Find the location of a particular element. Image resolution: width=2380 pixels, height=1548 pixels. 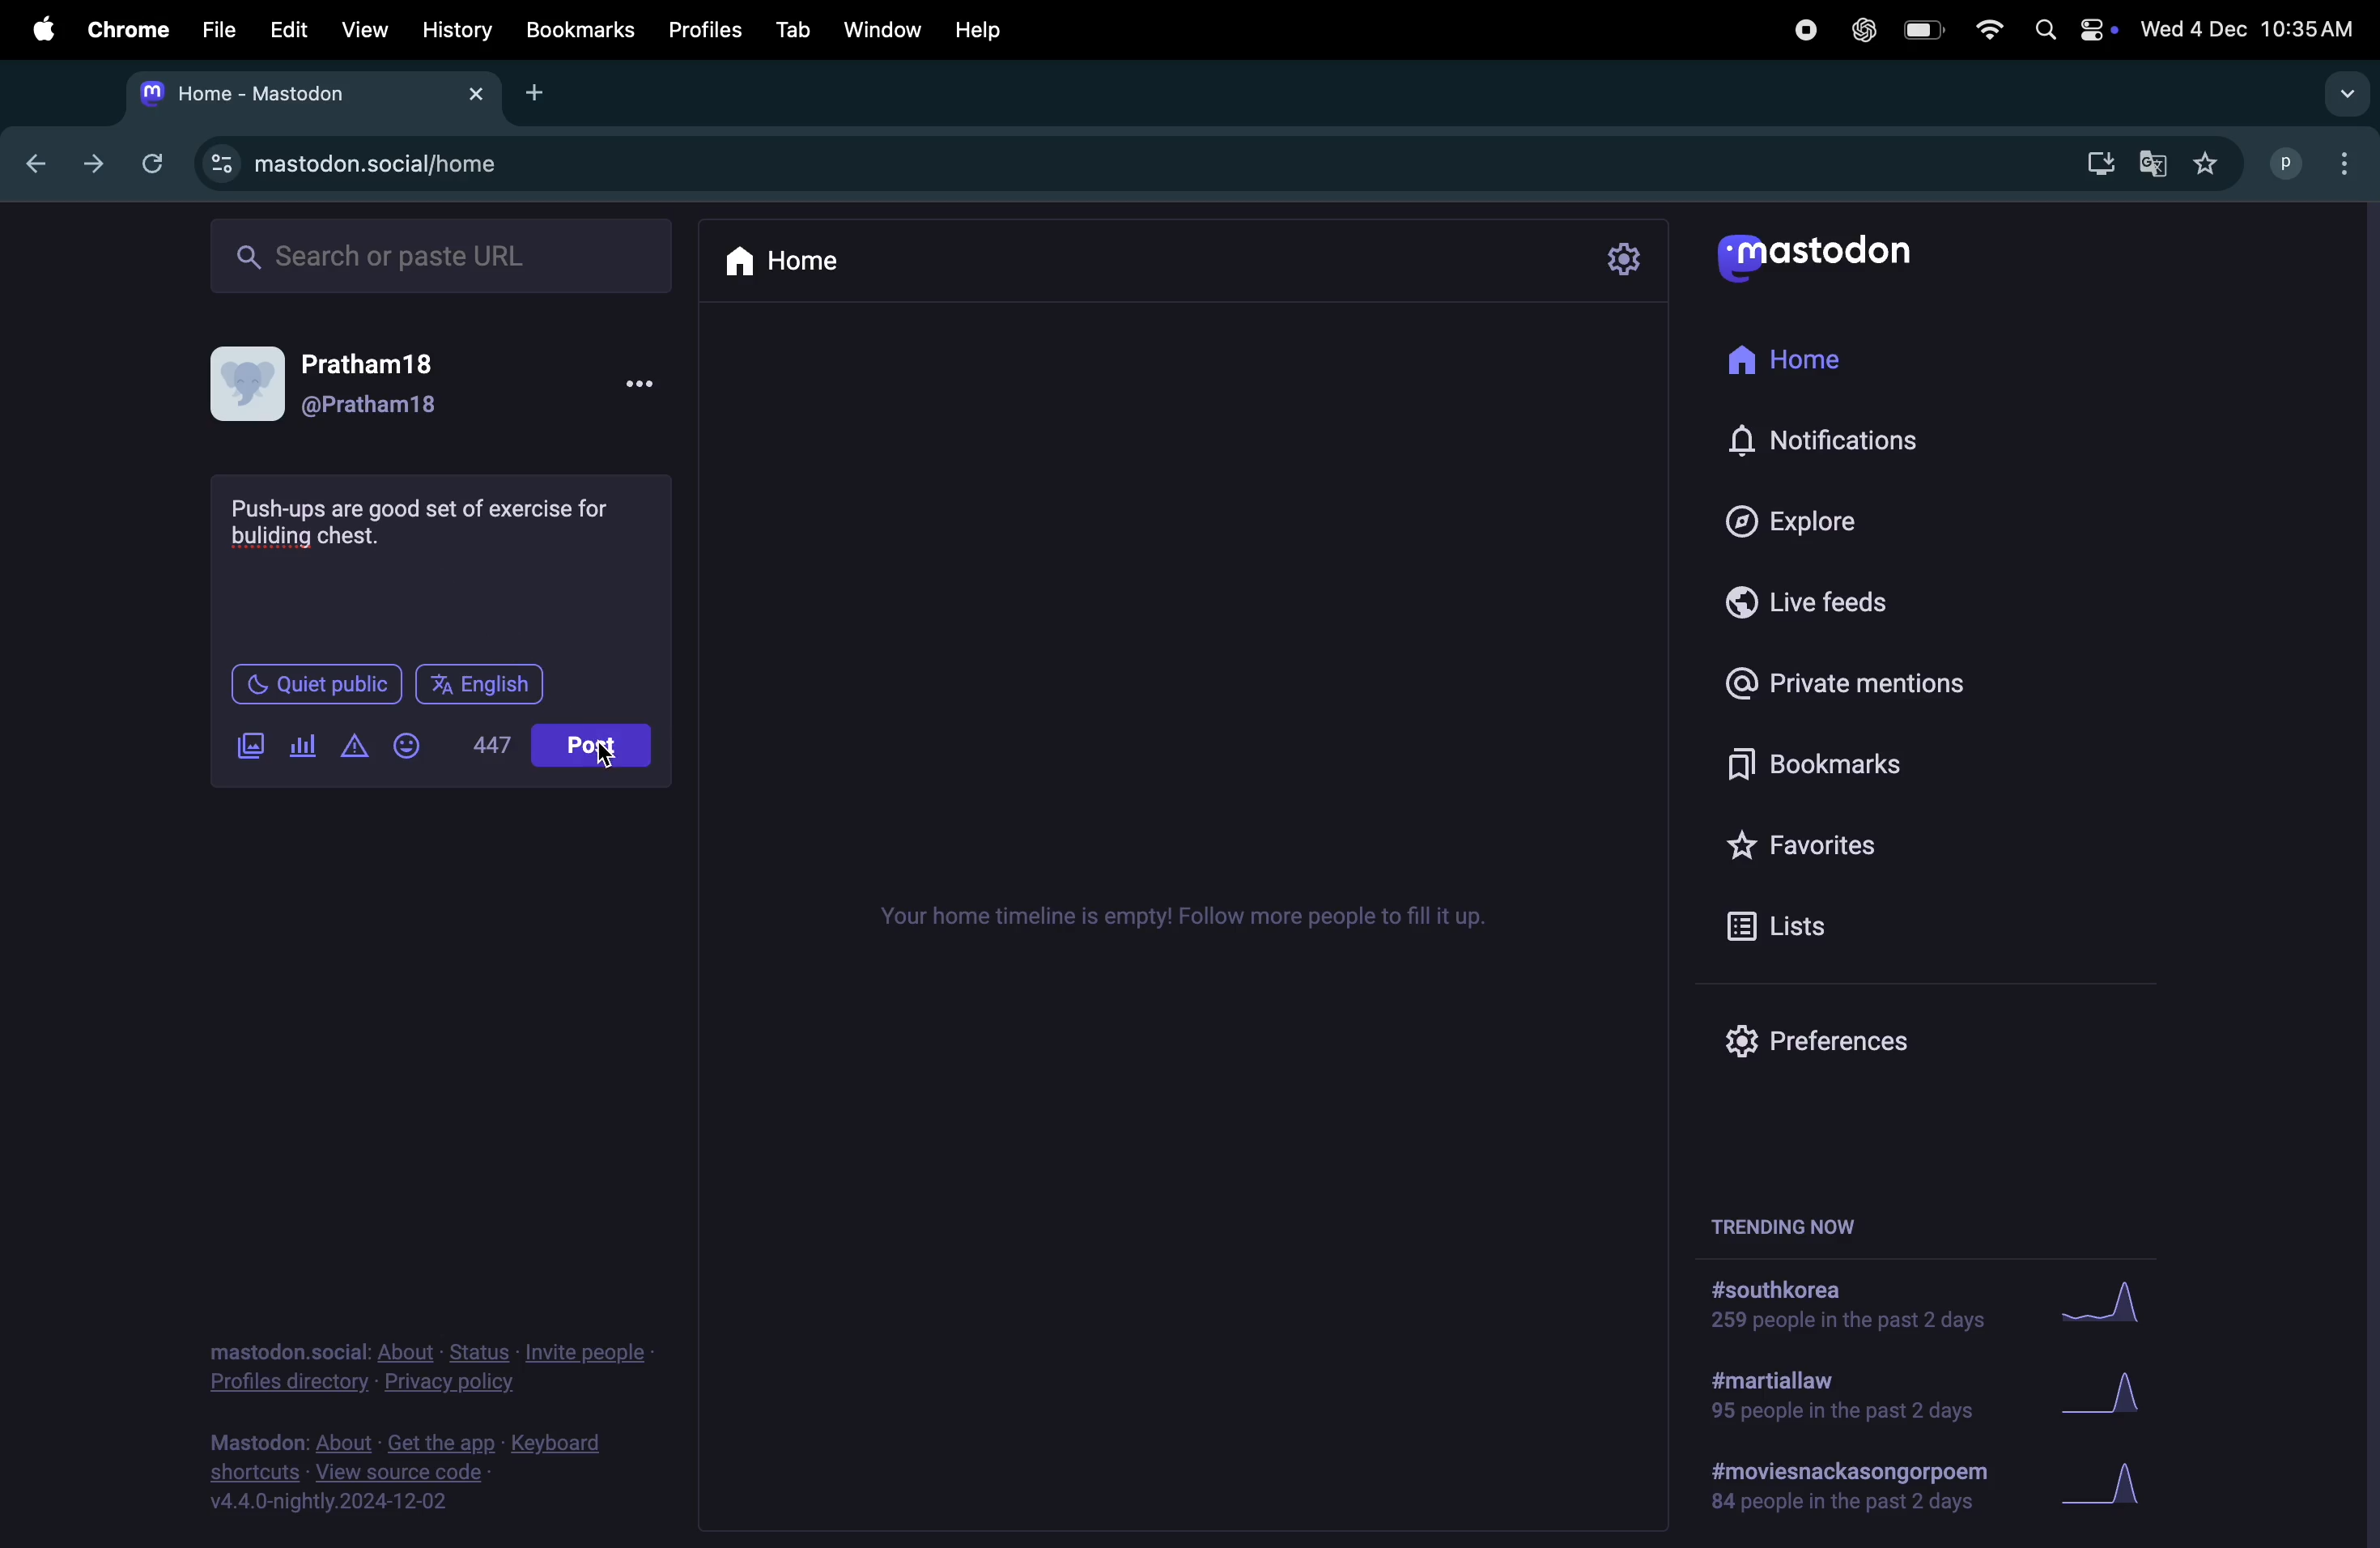

tab is located at coordinates (795, 29).